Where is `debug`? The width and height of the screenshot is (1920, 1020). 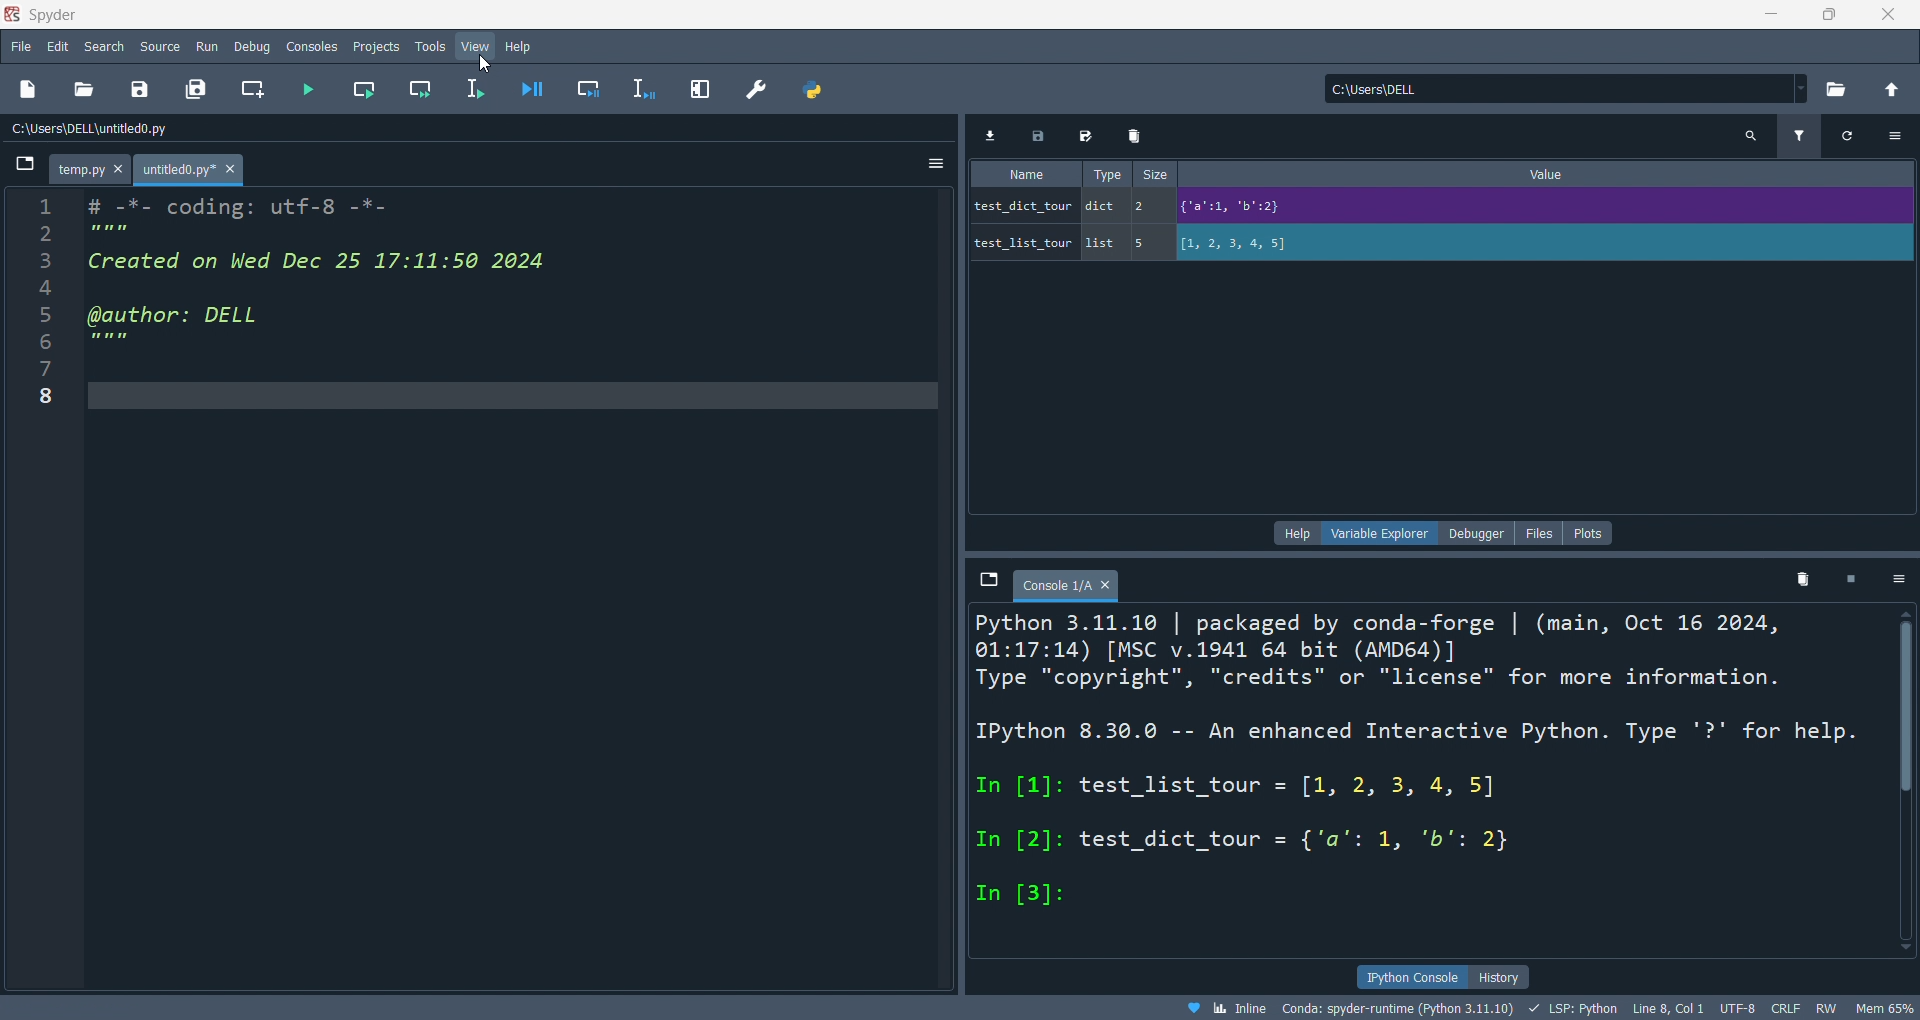 debug is located at coordinates (245, 47).